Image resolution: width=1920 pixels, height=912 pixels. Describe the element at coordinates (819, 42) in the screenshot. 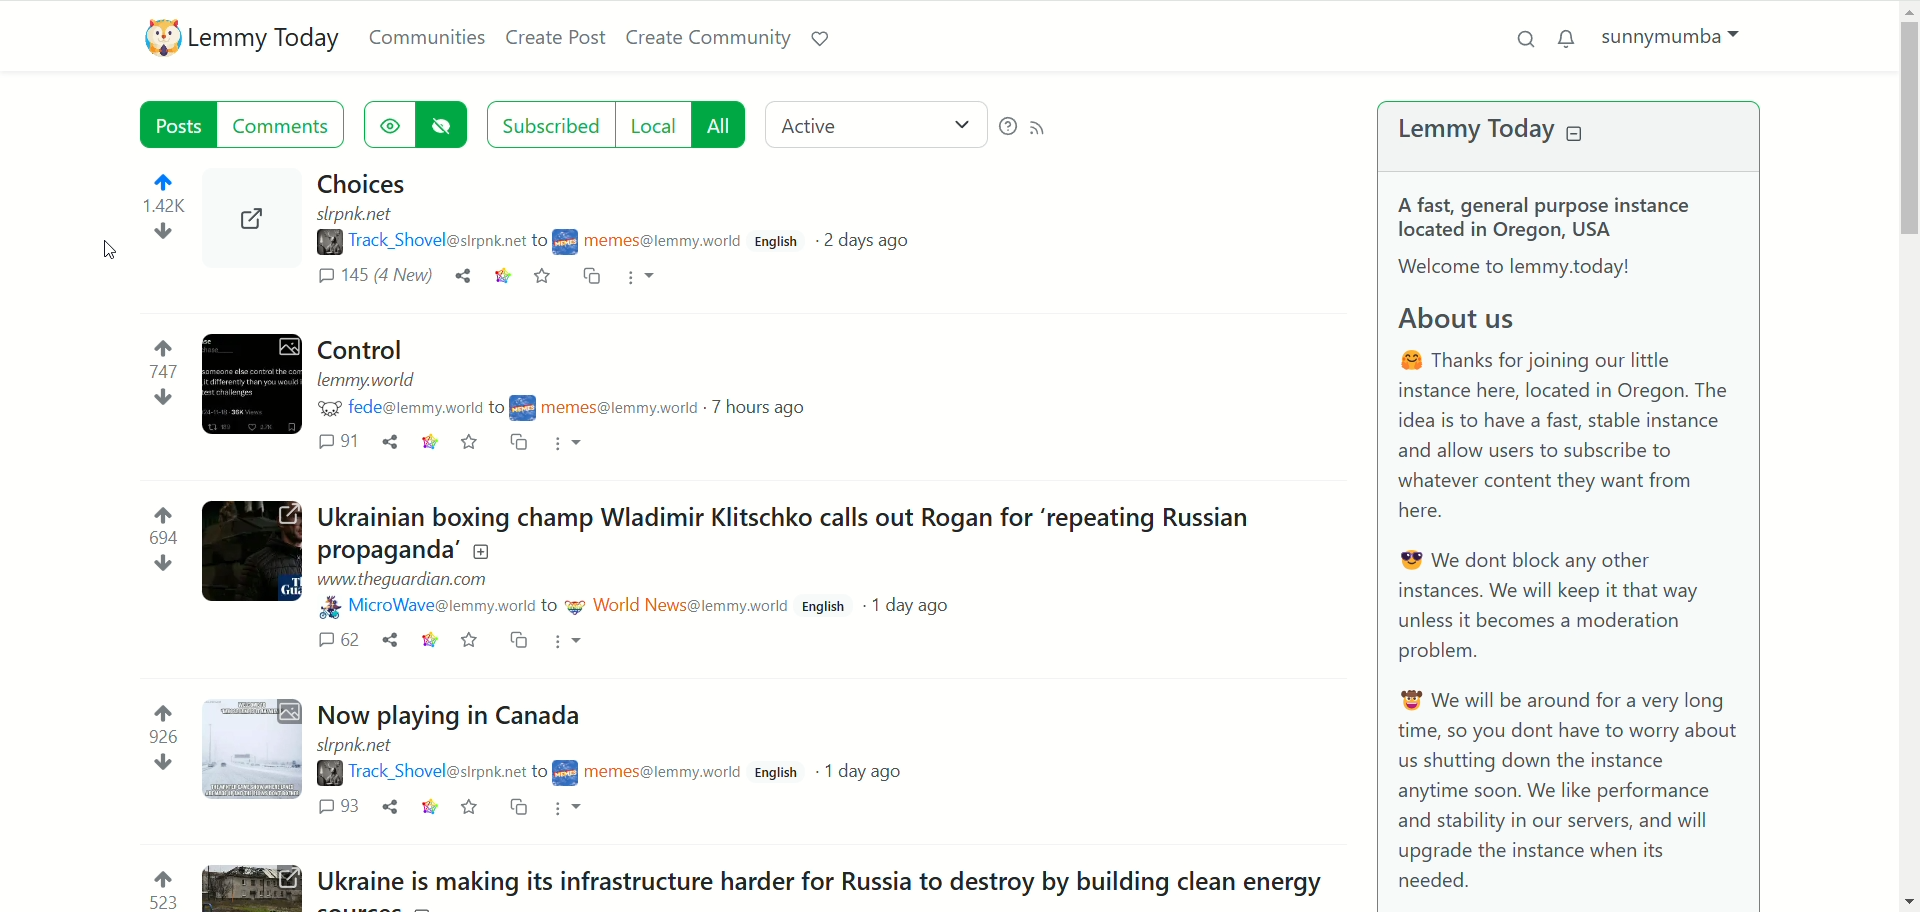

I see `support lemmy` at that location.